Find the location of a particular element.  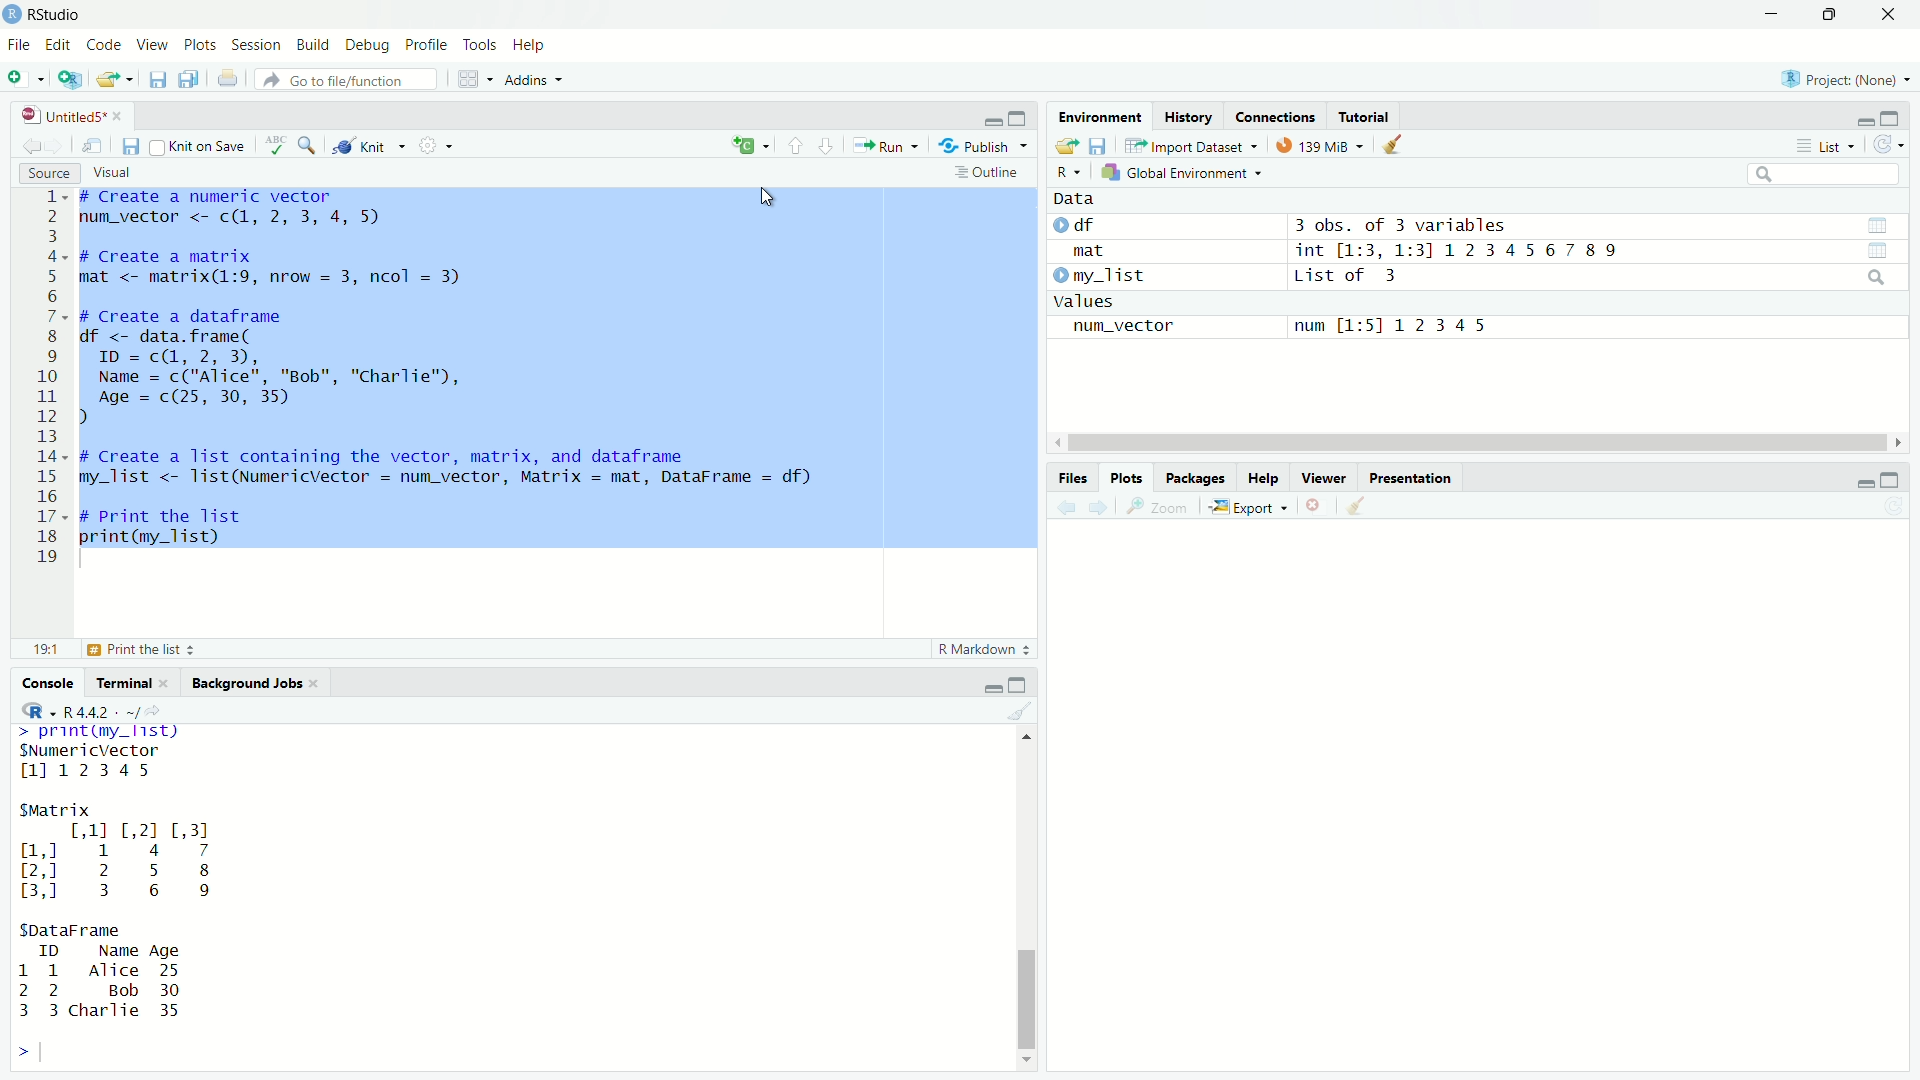

view is located at coordinates (1865, 224).